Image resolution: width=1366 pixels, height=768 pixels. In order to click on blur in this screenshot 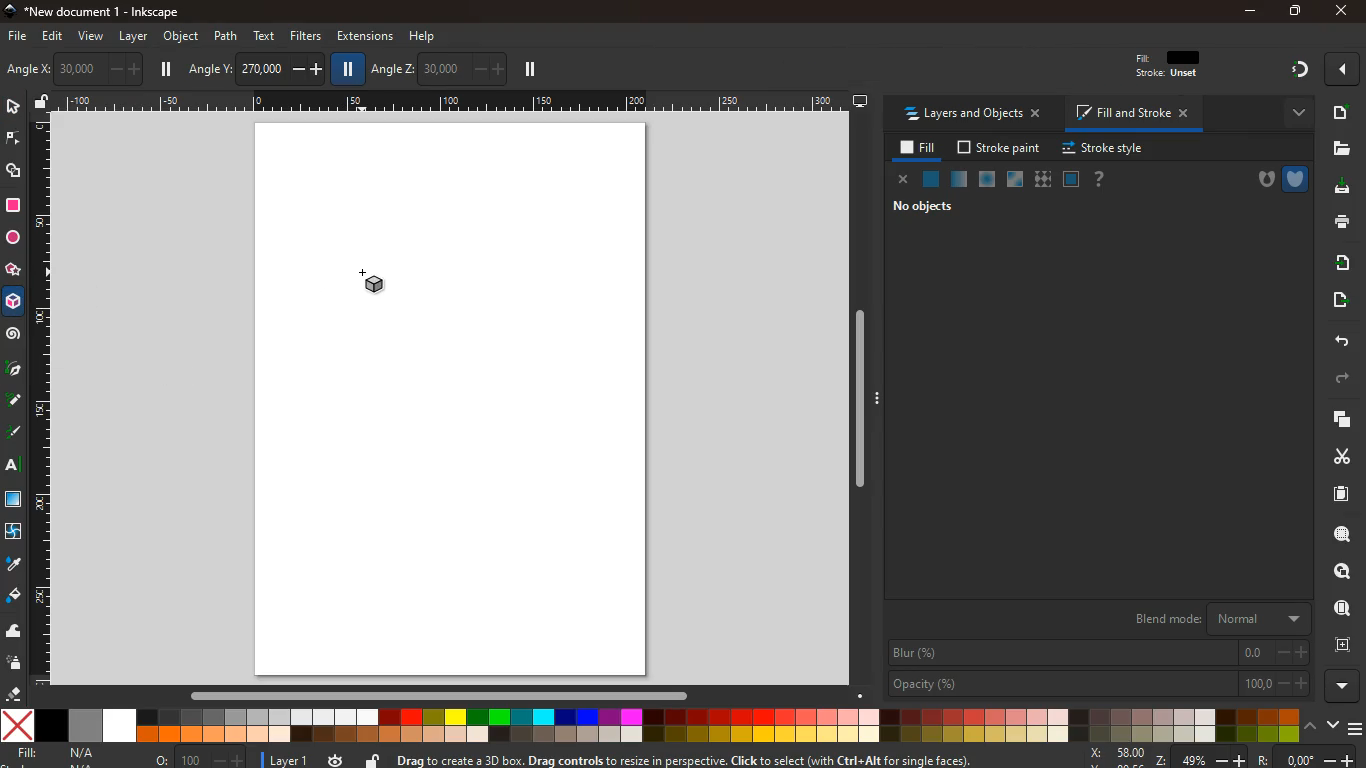, I will do `click(1098, 653)`.